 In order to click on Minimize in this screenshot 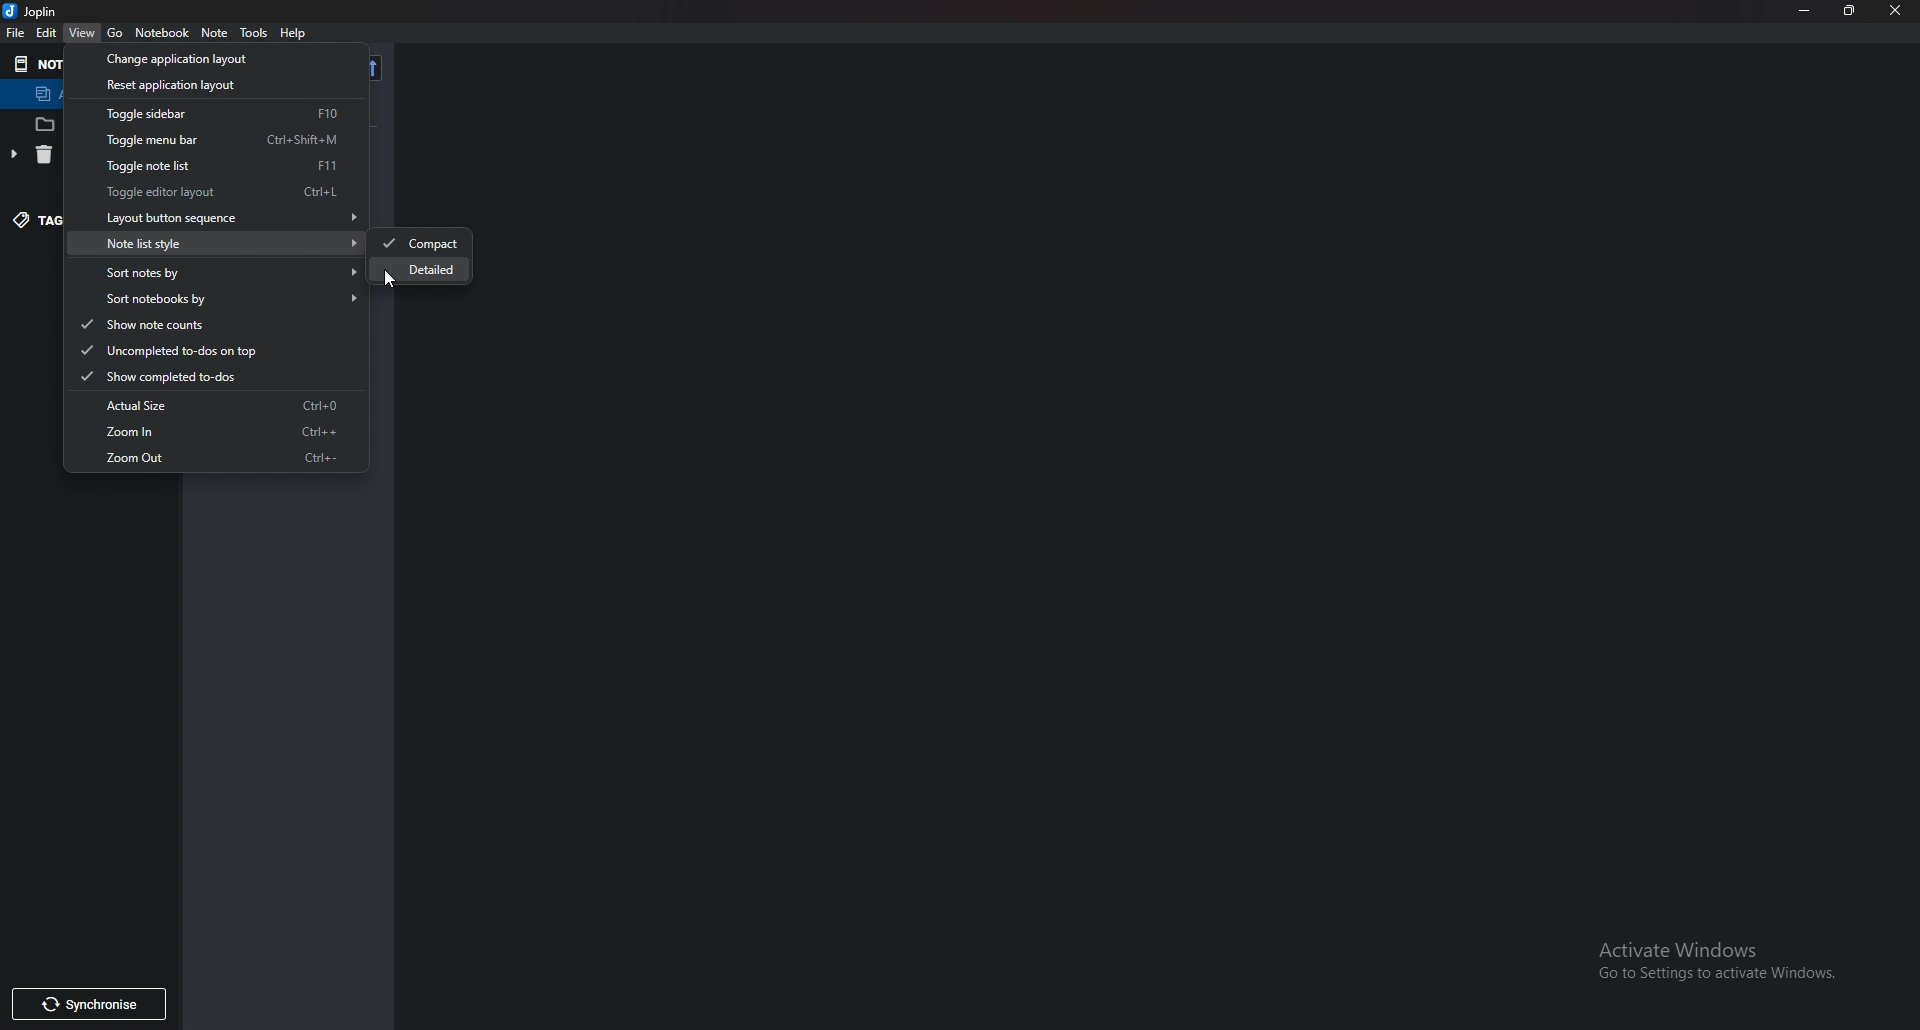, I will do `click(1807, 11)`.